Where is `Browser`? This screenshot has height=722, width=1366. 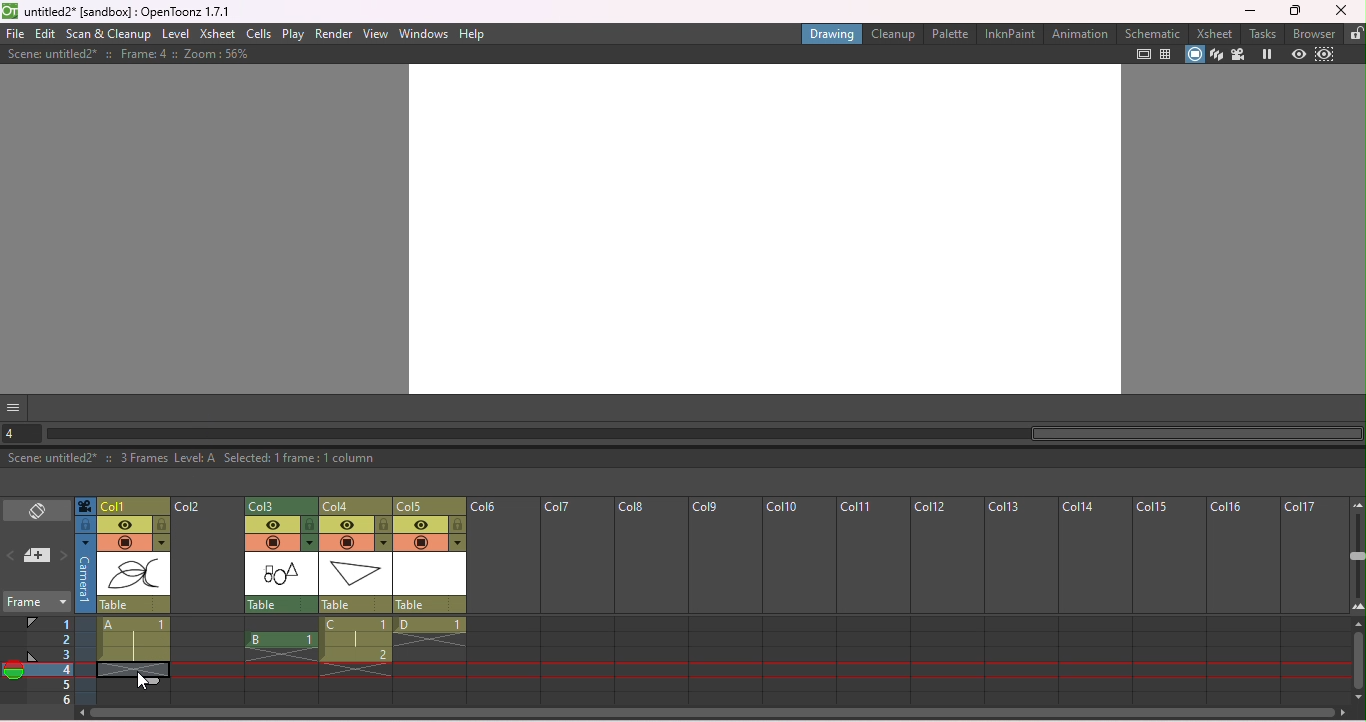 Browser is located at coordinates (1315, 33).